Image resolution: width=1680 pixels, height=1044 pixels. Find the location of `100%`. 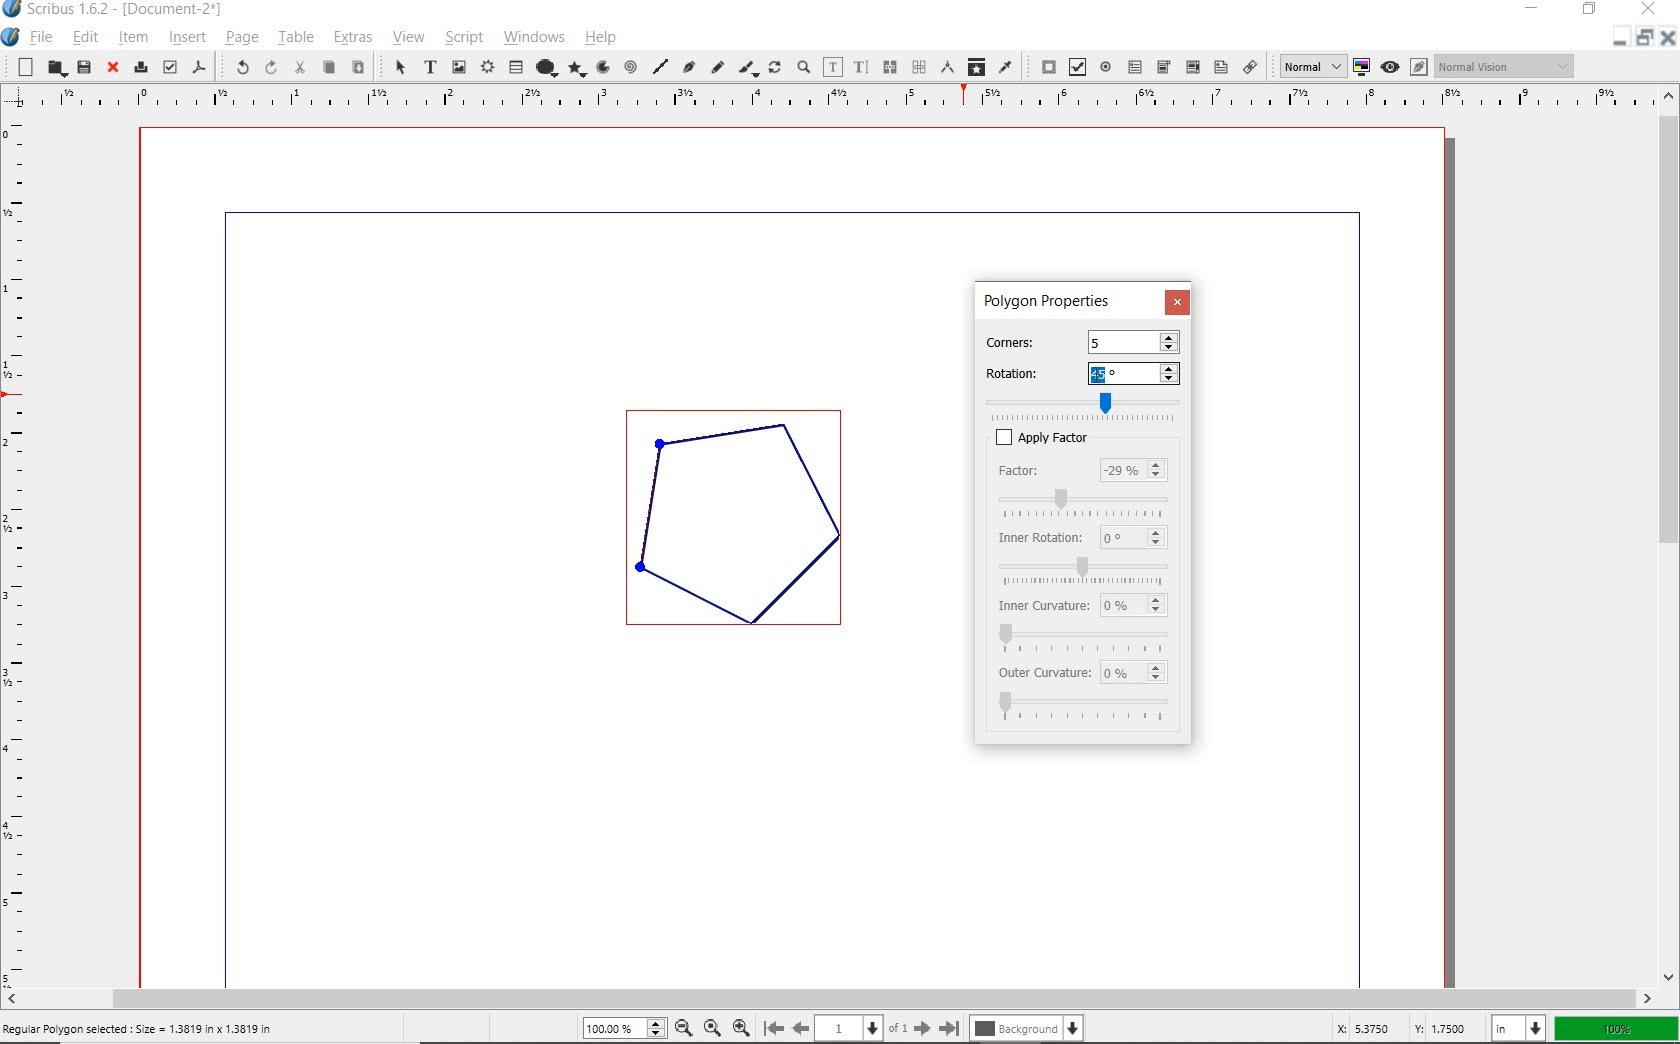

100% is located at coordinates (1613, 1027).